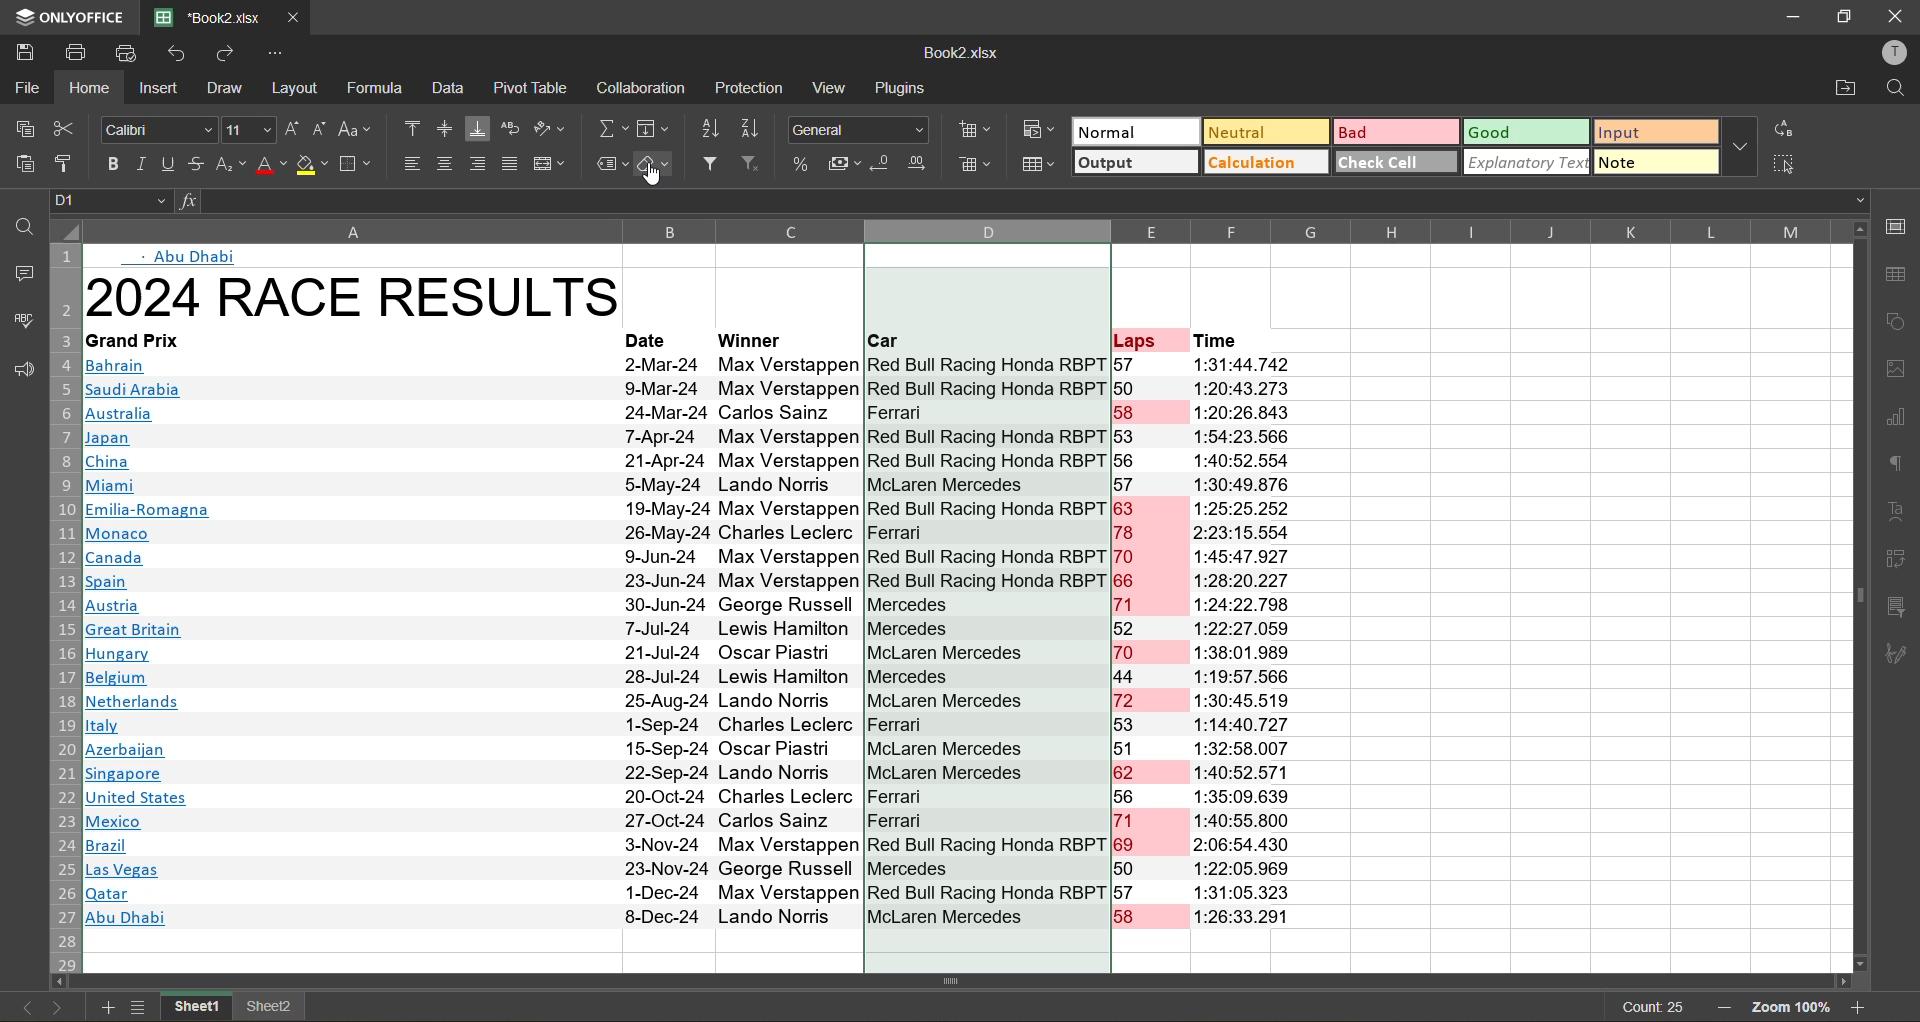 The image size is (1920, 1022). I want to click on decrease decimal, so click(880, 164).